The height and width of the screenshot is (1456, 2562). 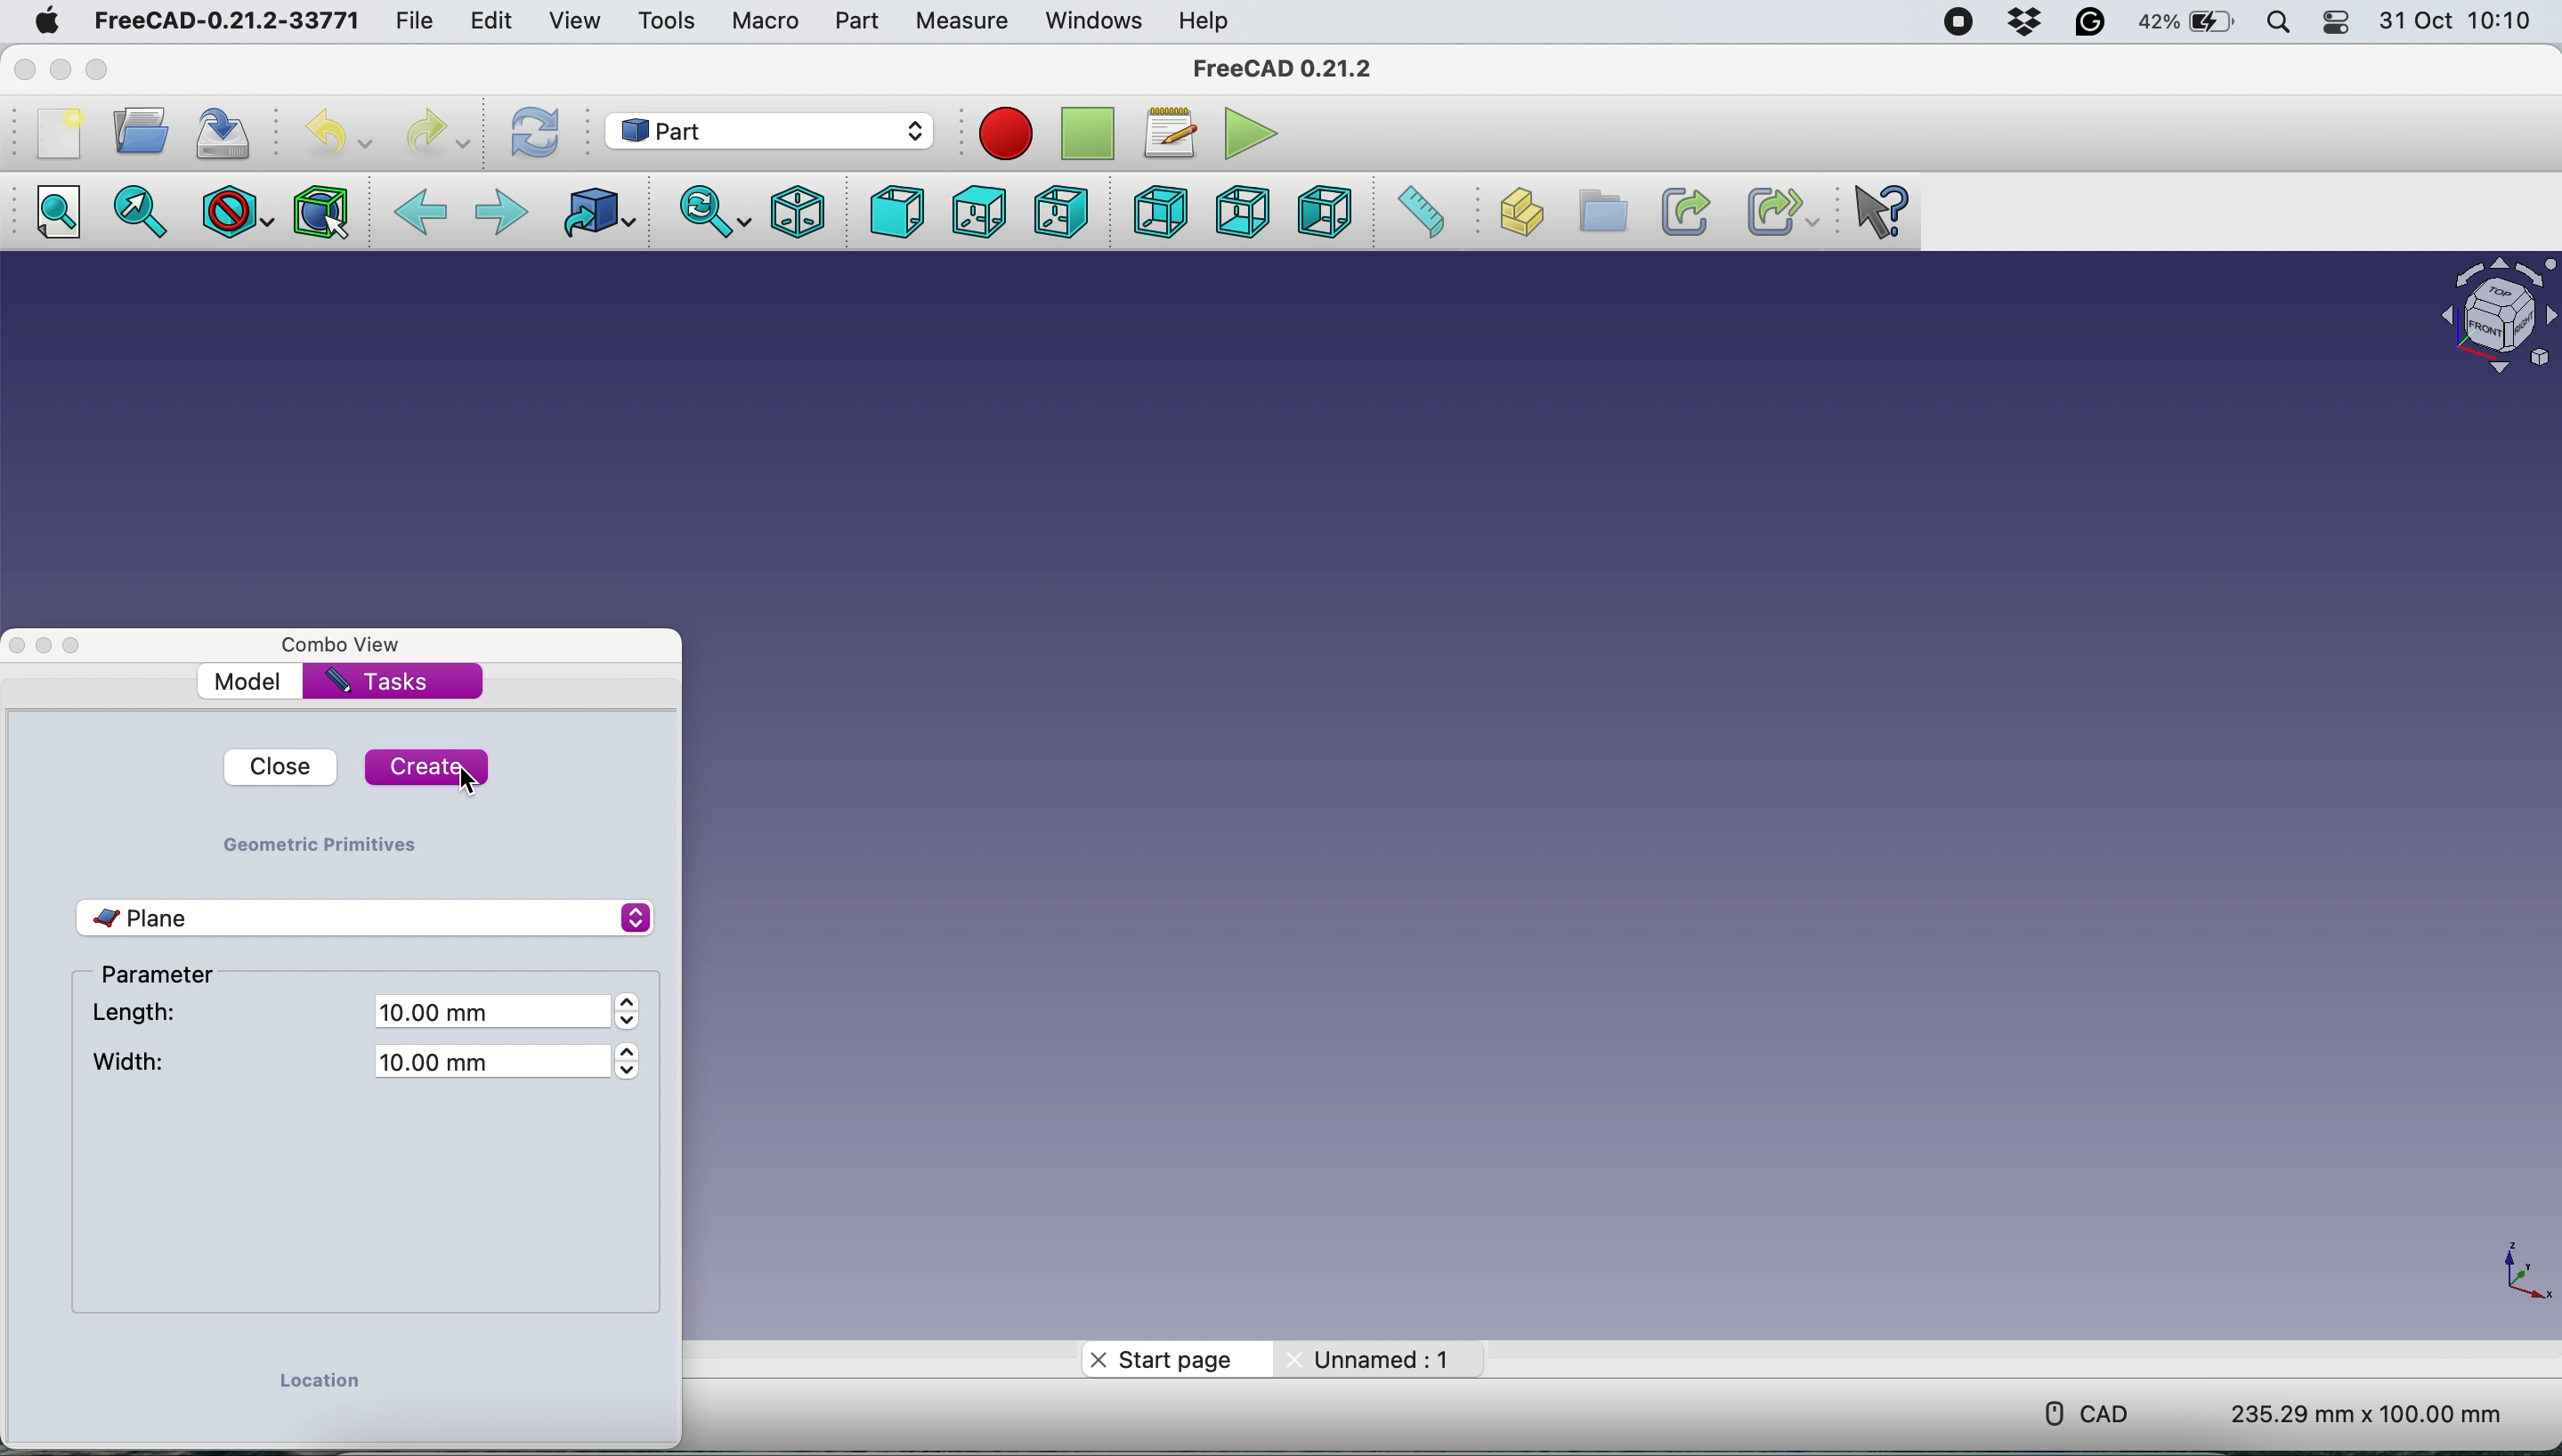 I want to click on geometric primitives, so click(x=318, y=843).